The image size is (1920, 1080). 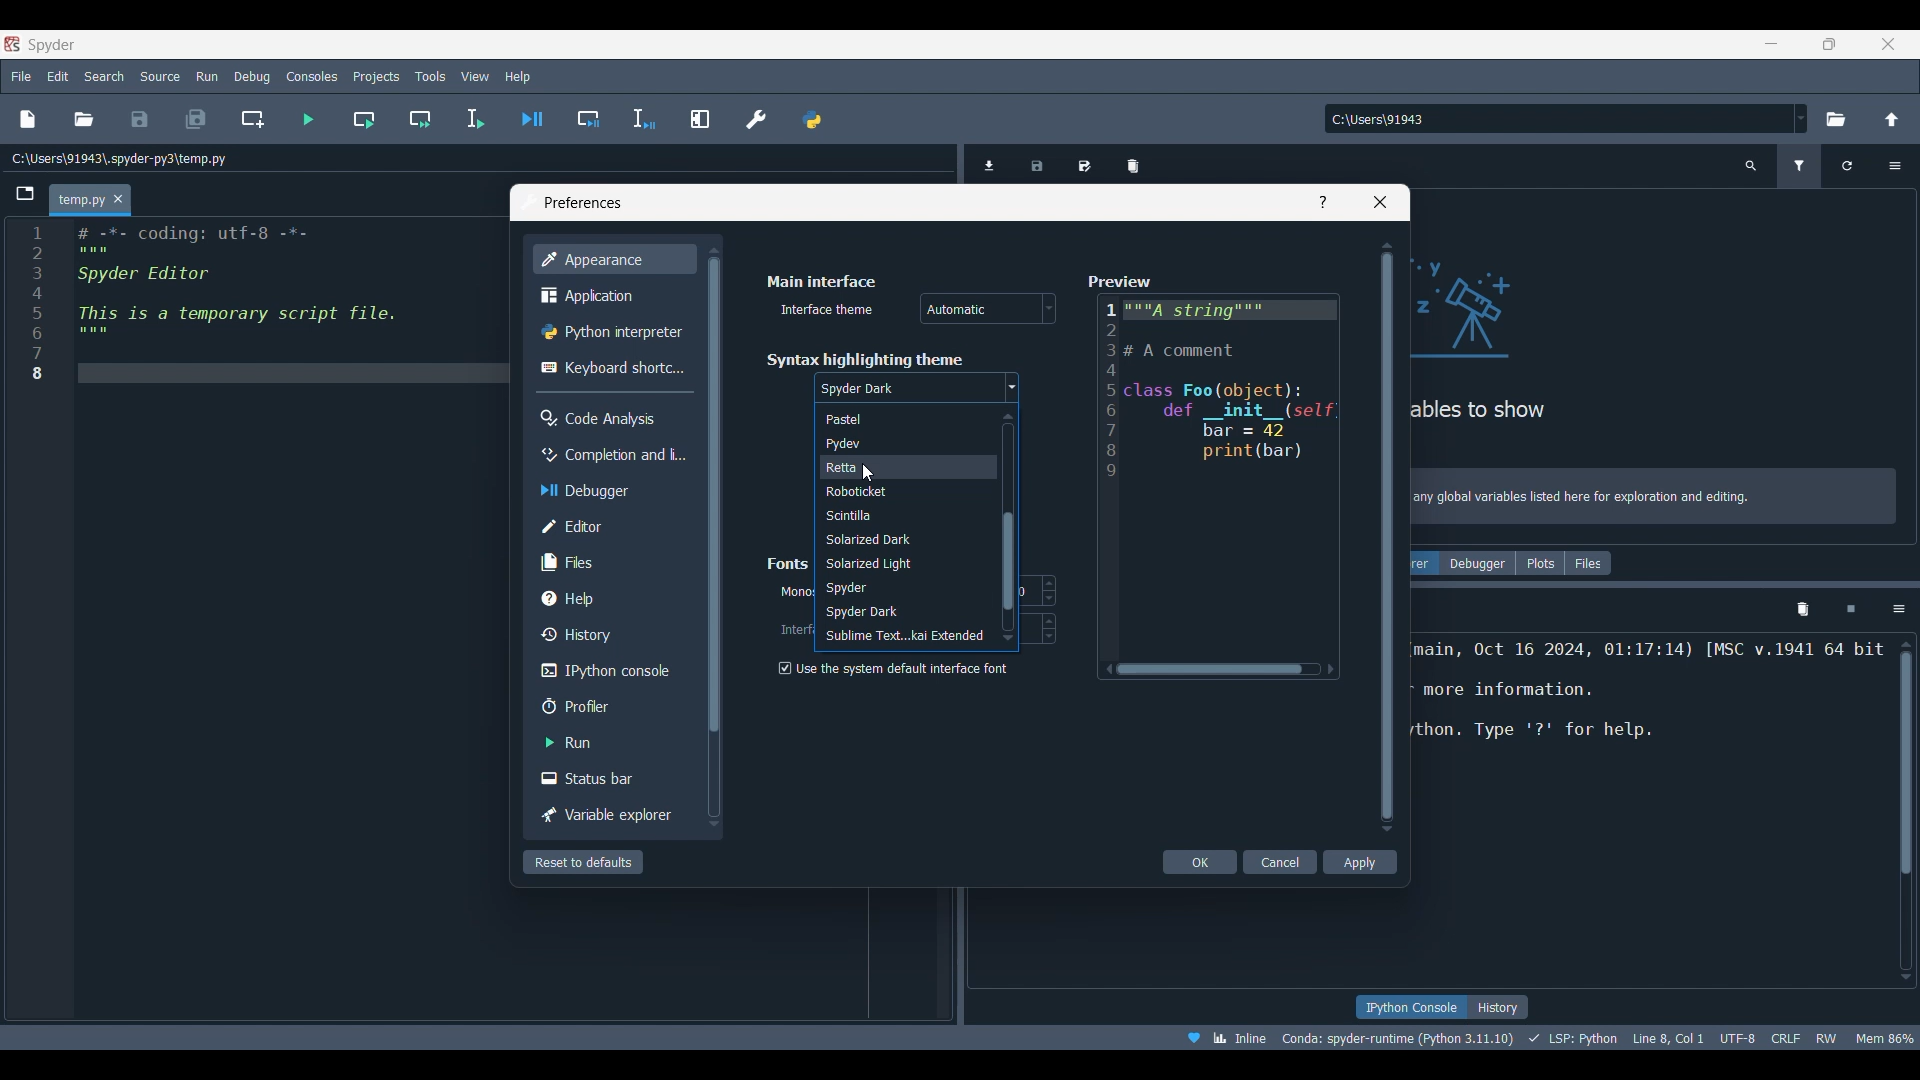 What do you see at coordinates (610, 634) in the screenshot?
I see `History` at bounding box center [610, 634].